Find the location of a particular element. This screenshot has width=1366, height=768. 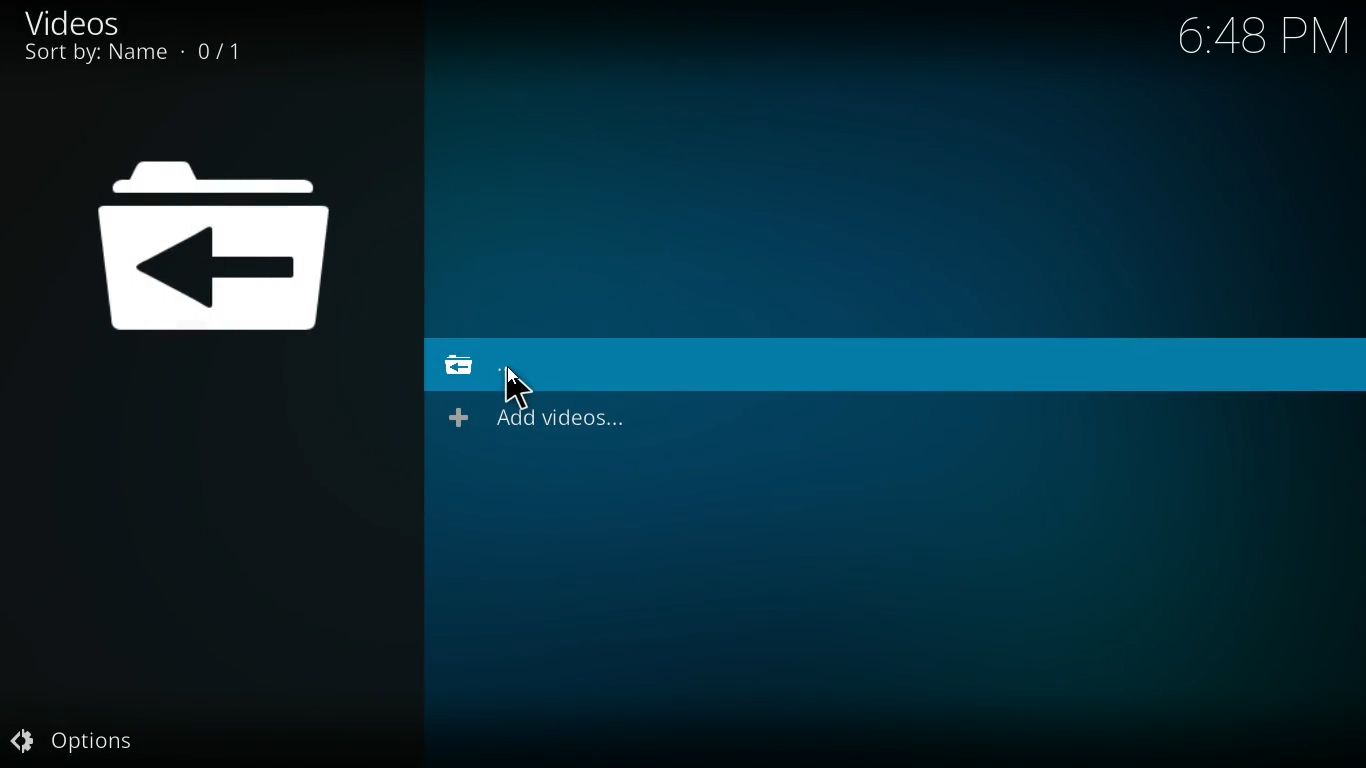

back is located at coordinates (485, 365).